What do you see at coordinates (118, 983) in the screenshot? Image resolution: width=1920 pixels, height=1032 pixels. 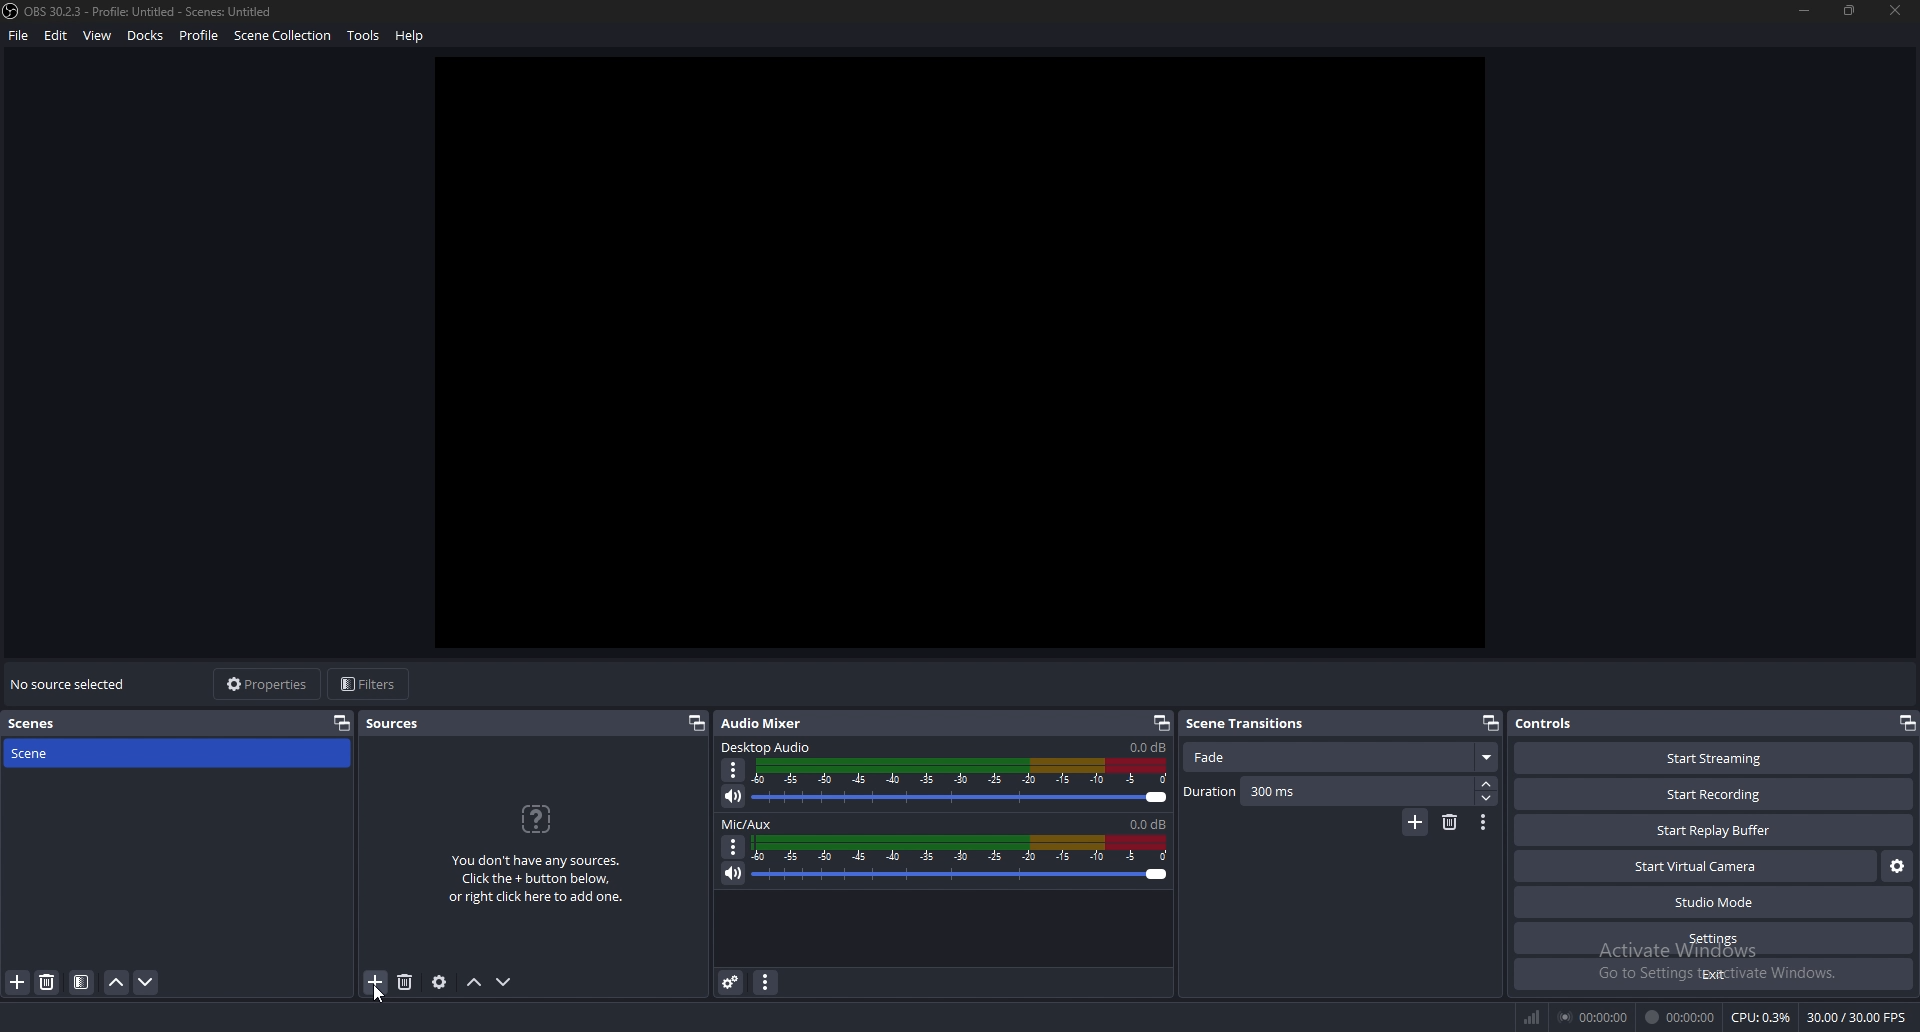 I see `move scene up` at bounding box center [118, 983].